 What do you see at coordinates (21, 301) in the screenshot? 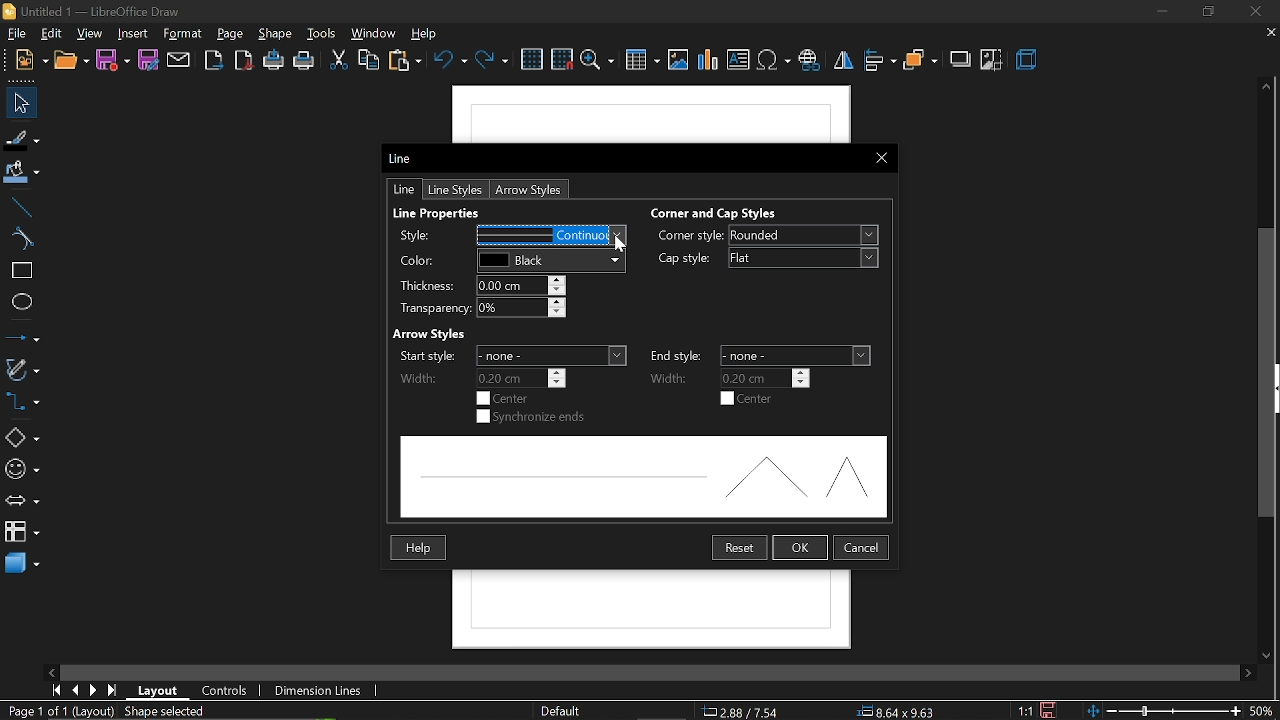
I see `ellipse` at bounding box center [21, 301].